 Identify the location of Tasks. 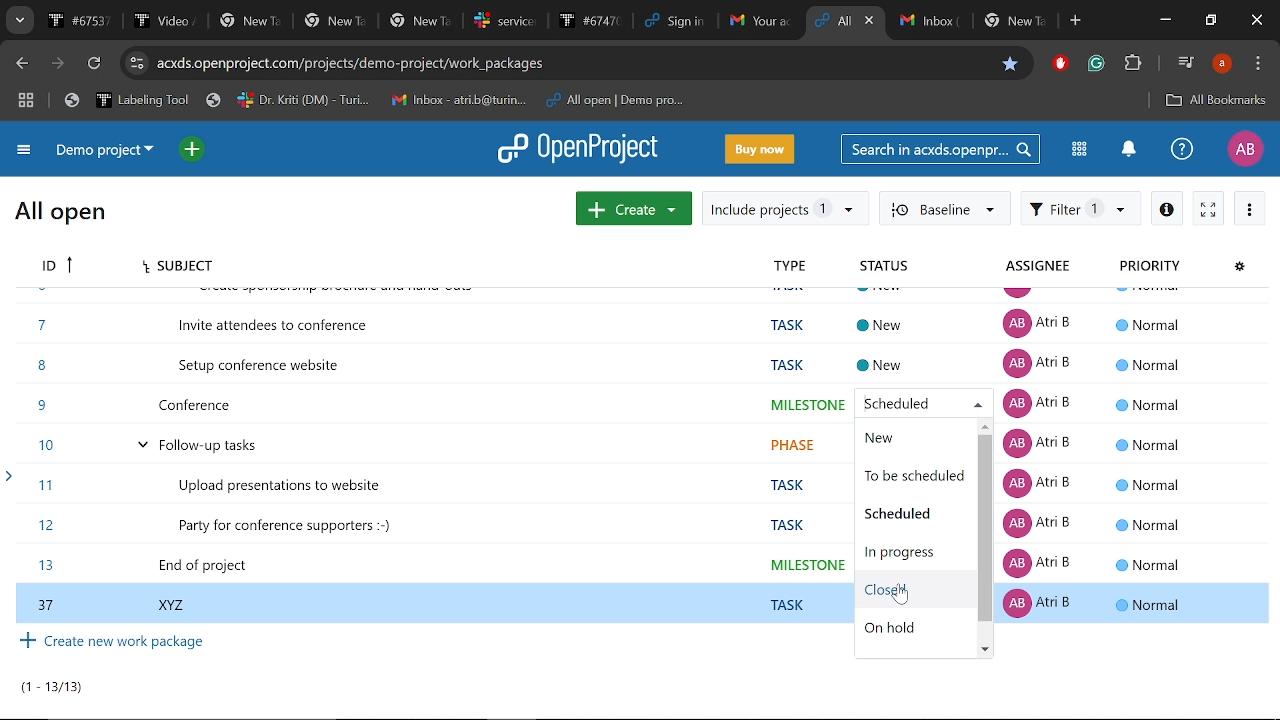
(430, 453).